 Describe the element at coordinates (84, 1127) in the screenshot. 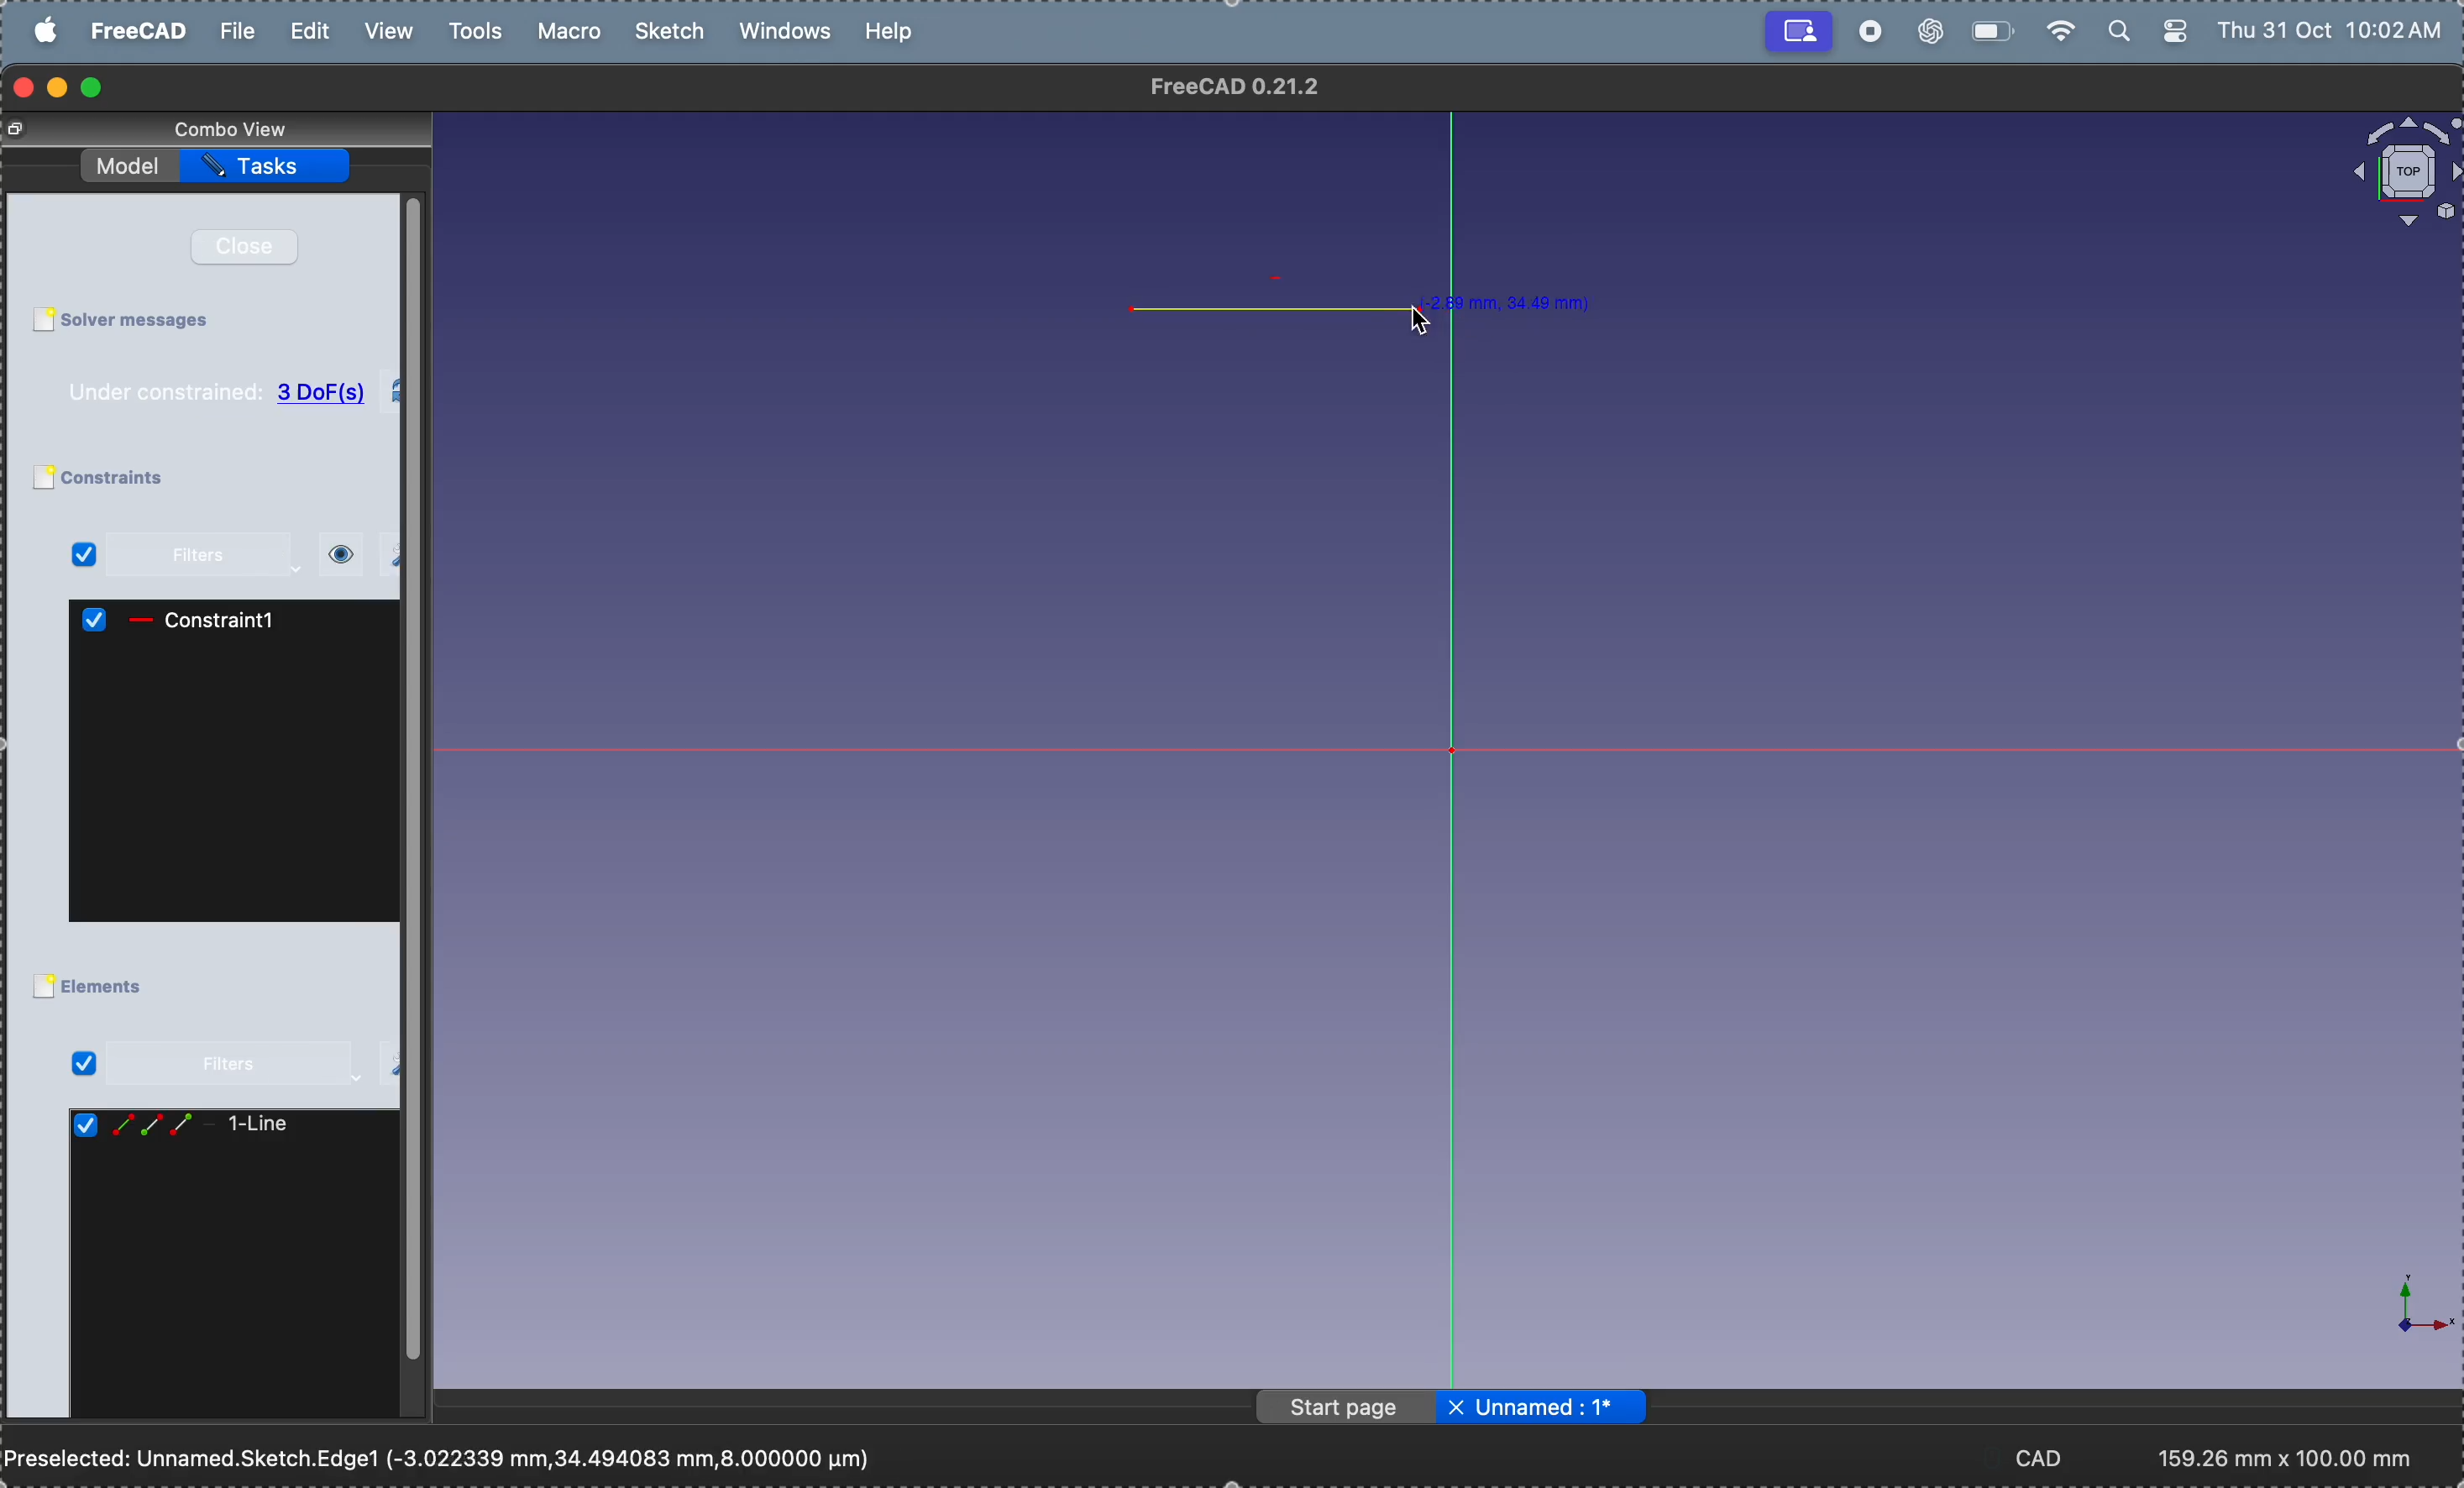

I see `Checked Checkbox` at that location.